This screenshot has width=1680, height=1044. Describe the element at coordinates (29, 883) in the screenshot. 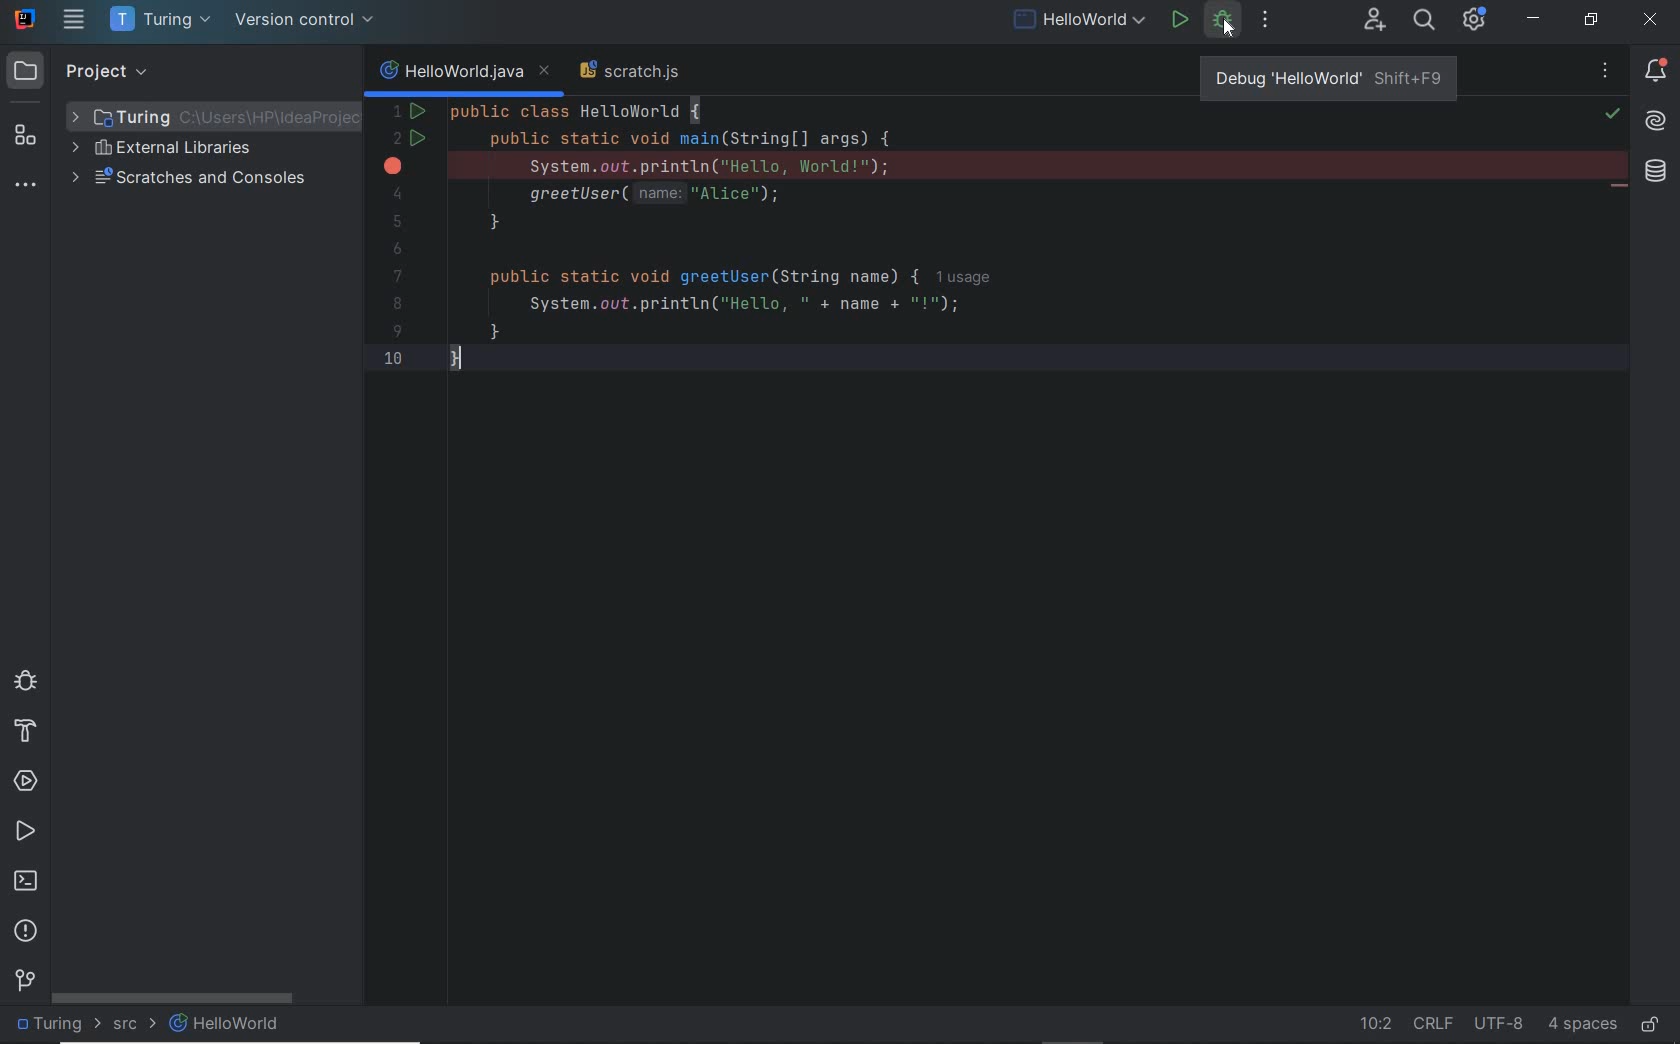

I see `terminal` at that location.